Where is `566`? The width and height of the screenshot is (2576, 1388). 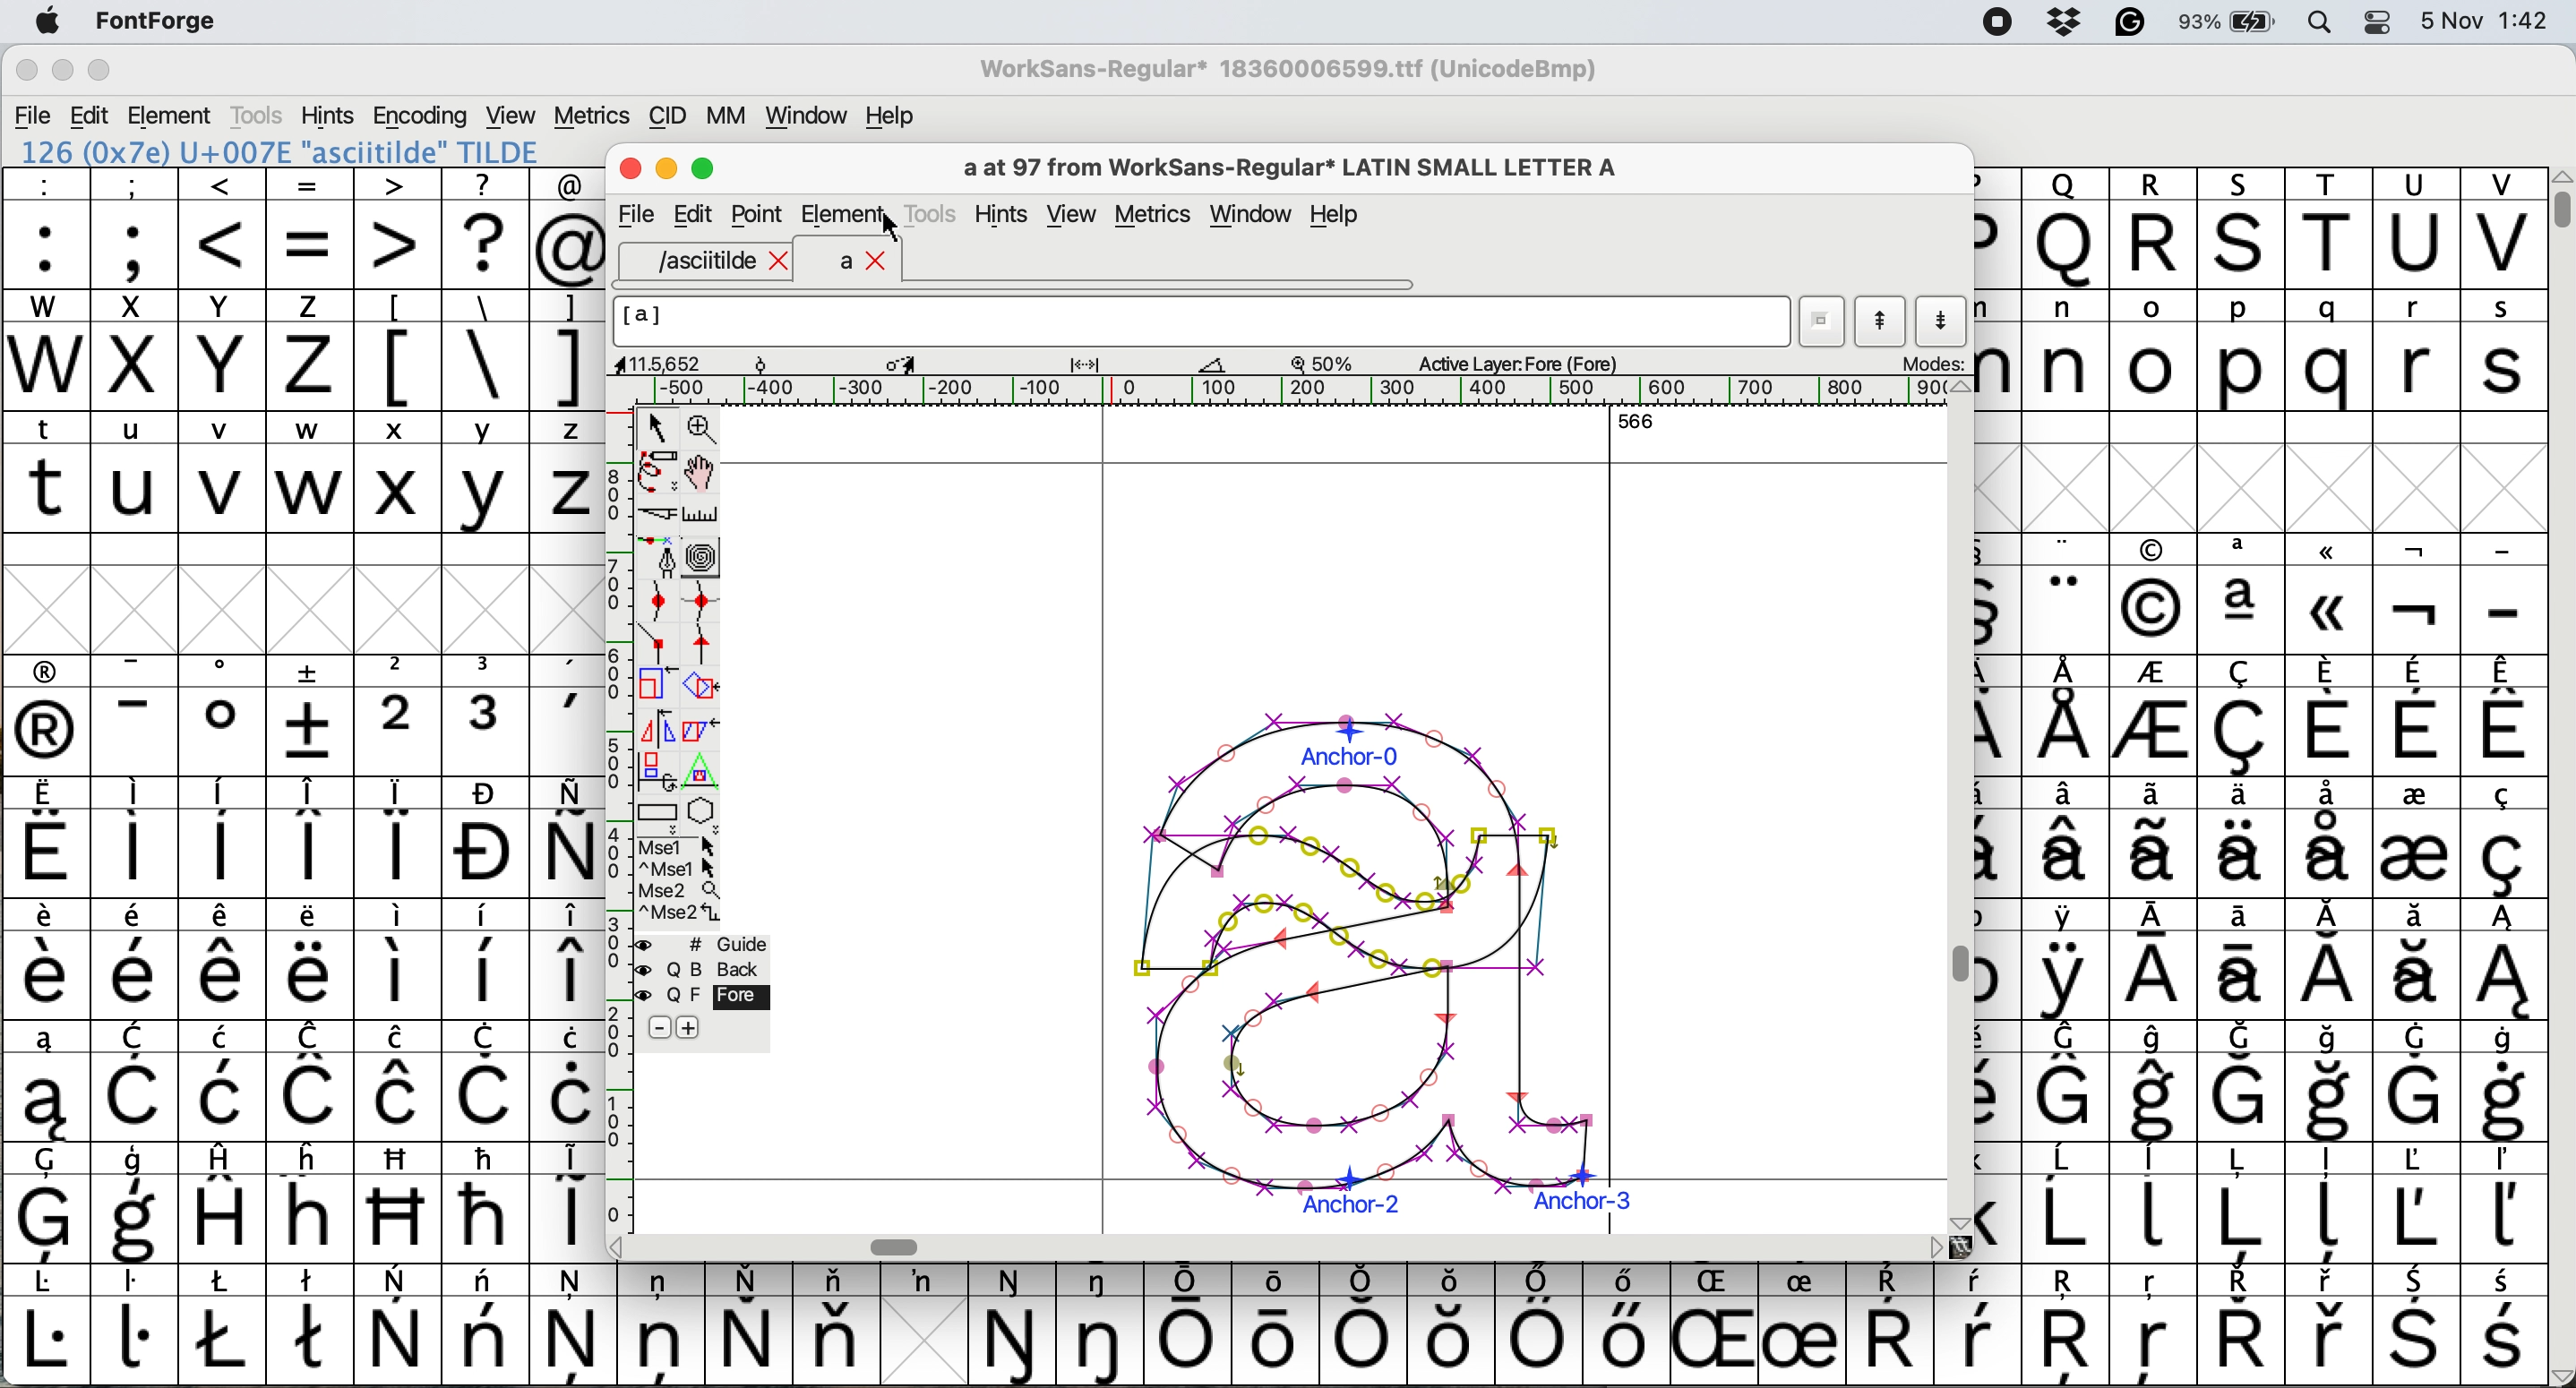 566 is located at coordinates (1636, 420).